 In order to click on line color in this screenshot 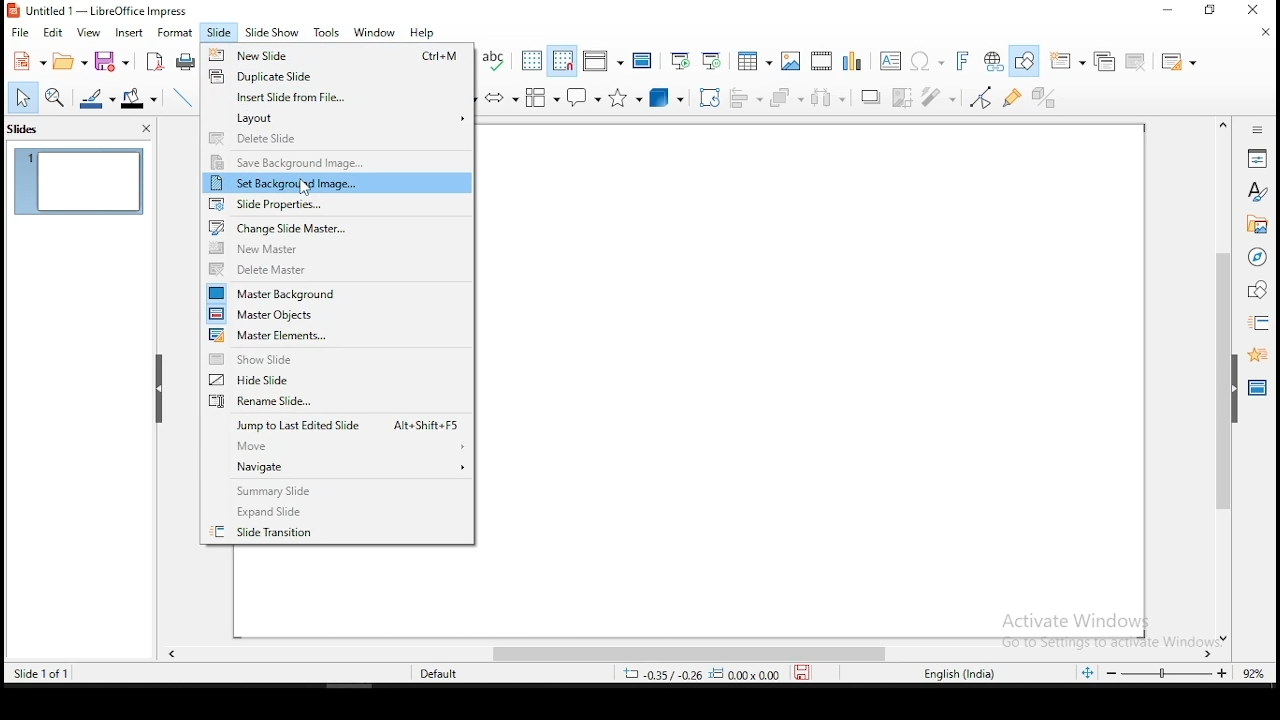, I will do `click(98, 98)`.